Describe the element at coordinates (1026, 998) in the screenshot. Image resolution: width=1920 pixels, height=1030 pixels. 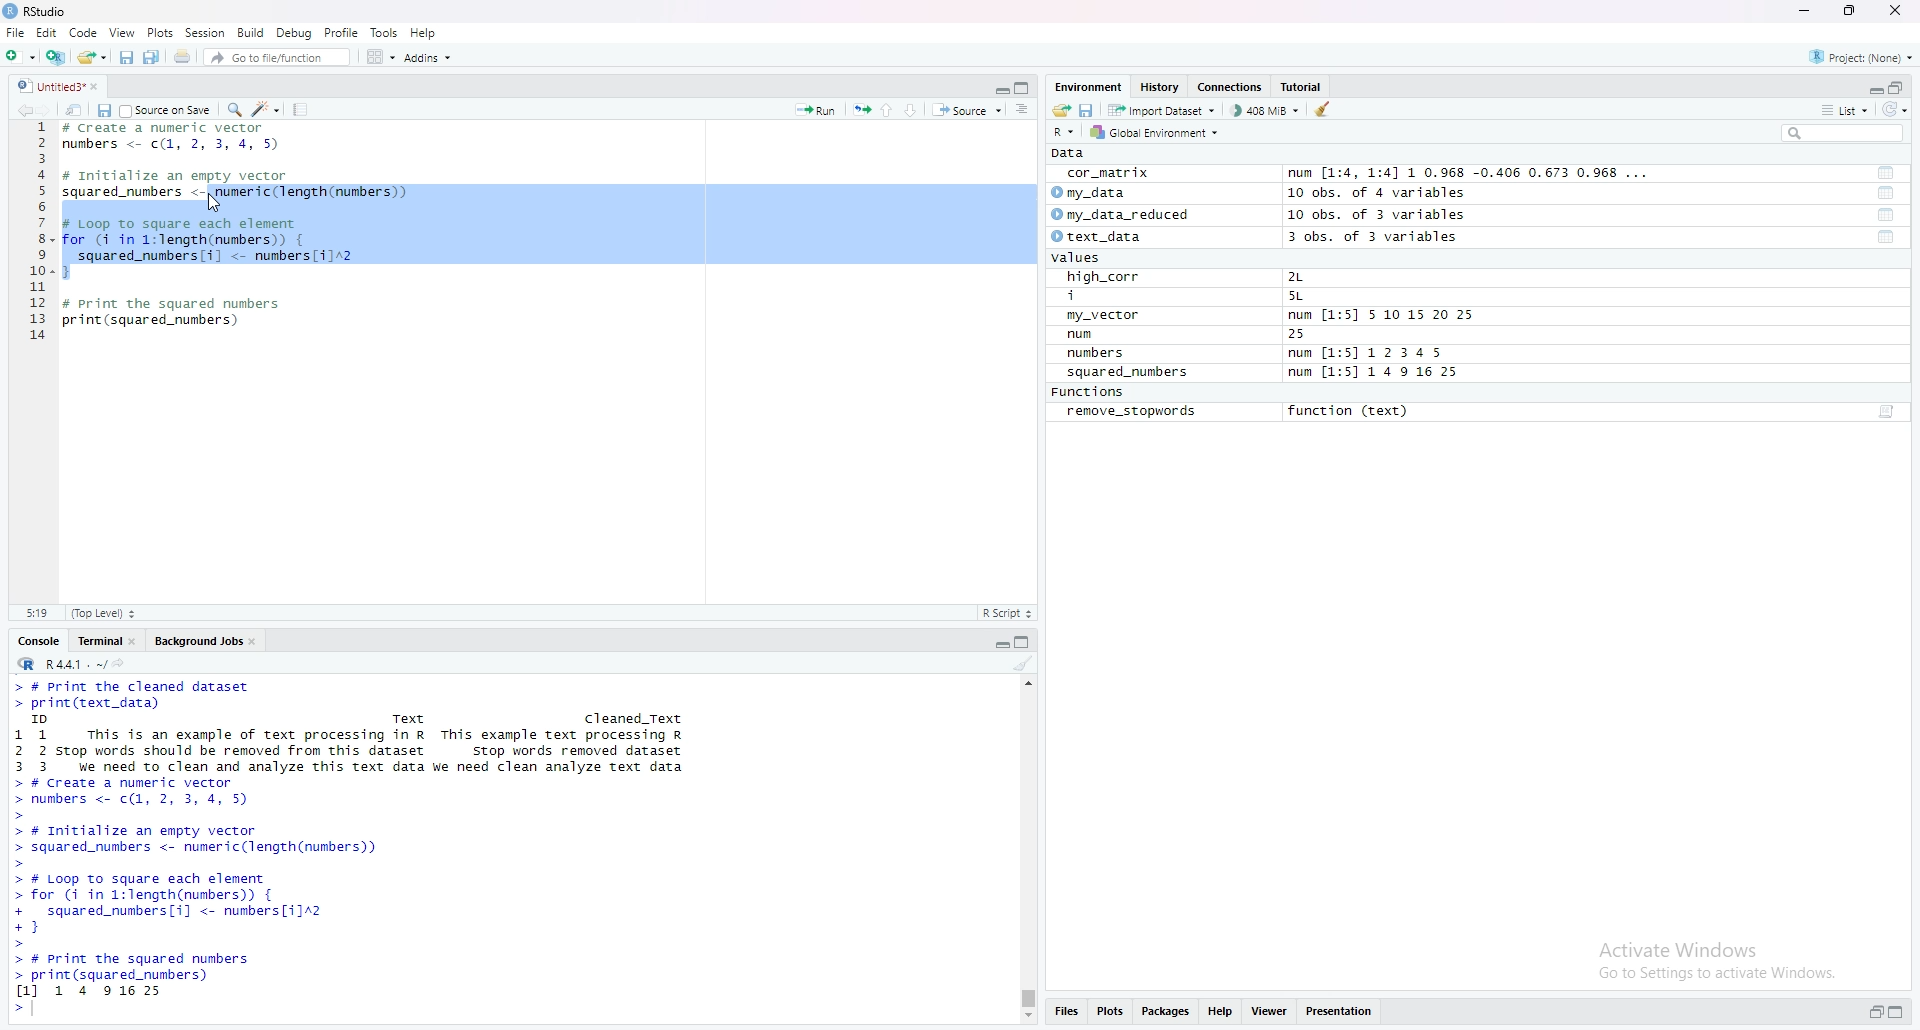
I see `verical scrollbar` at that location.